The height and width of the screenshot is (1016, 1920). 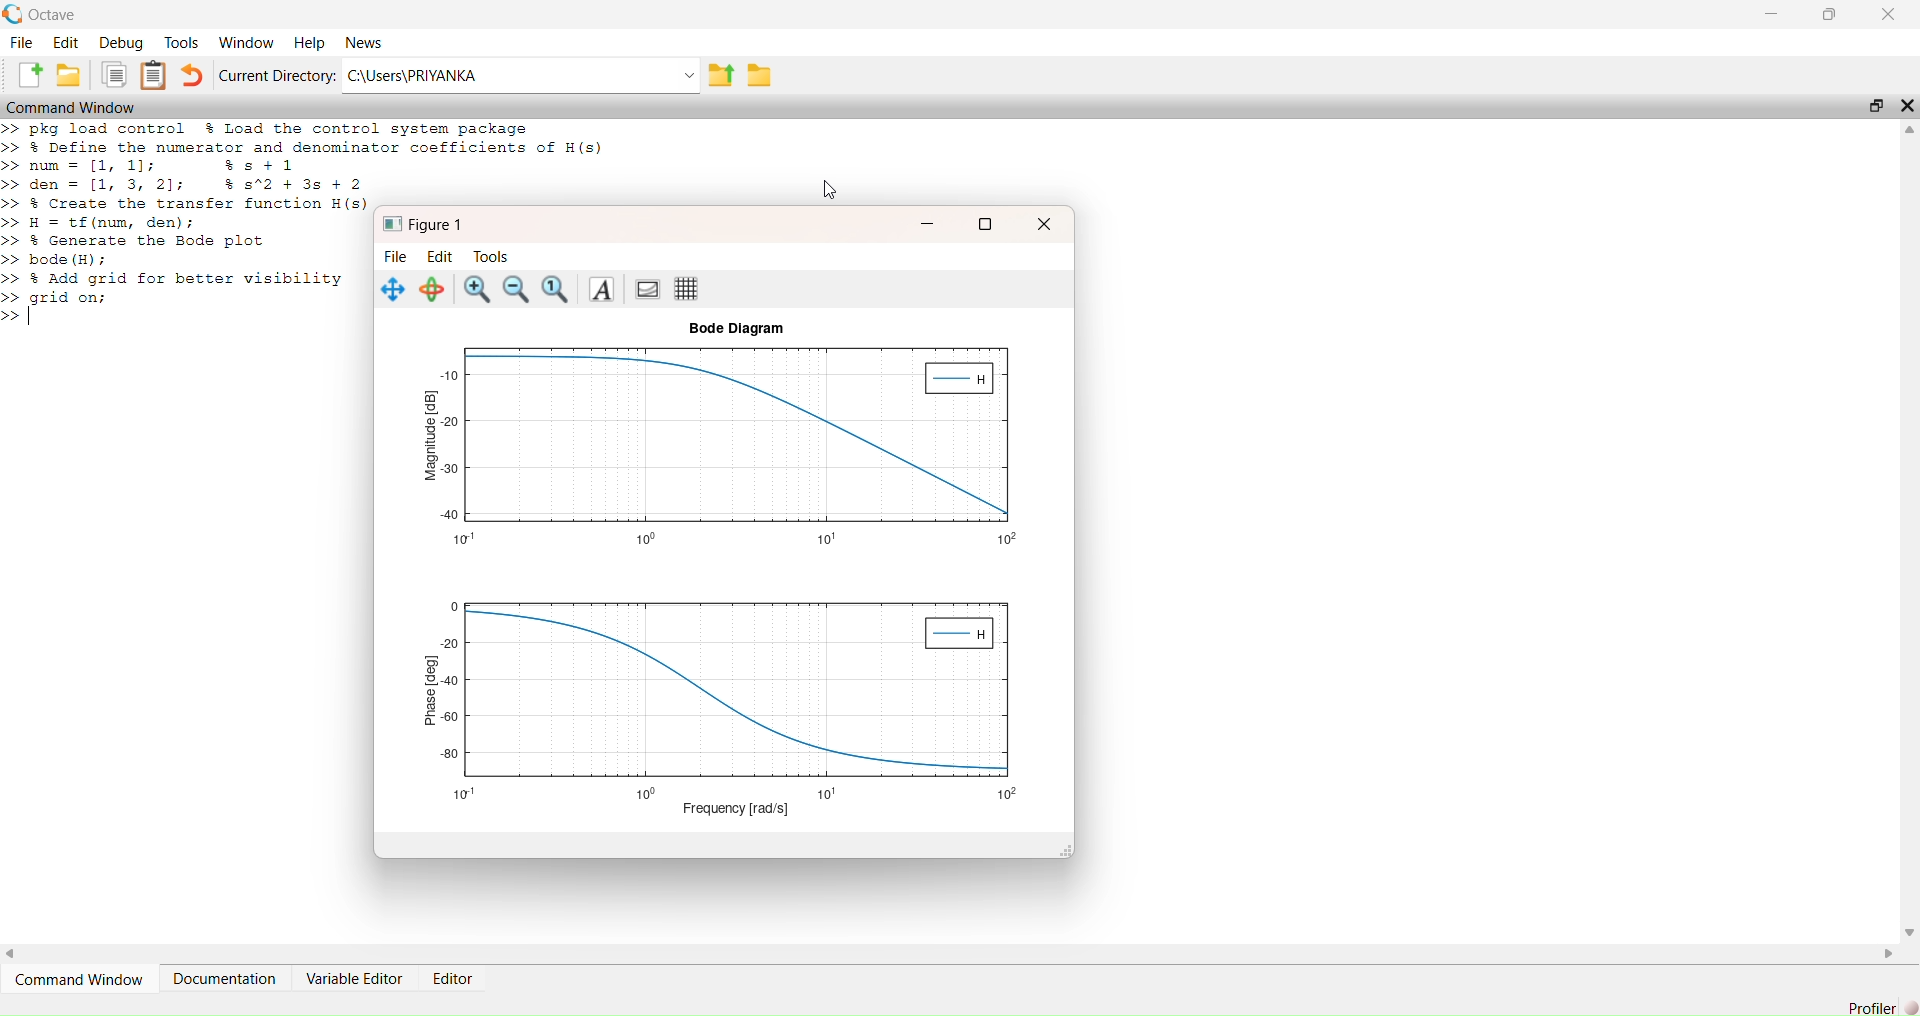 I want to click on Octave logo, so click(x=13, y=14).